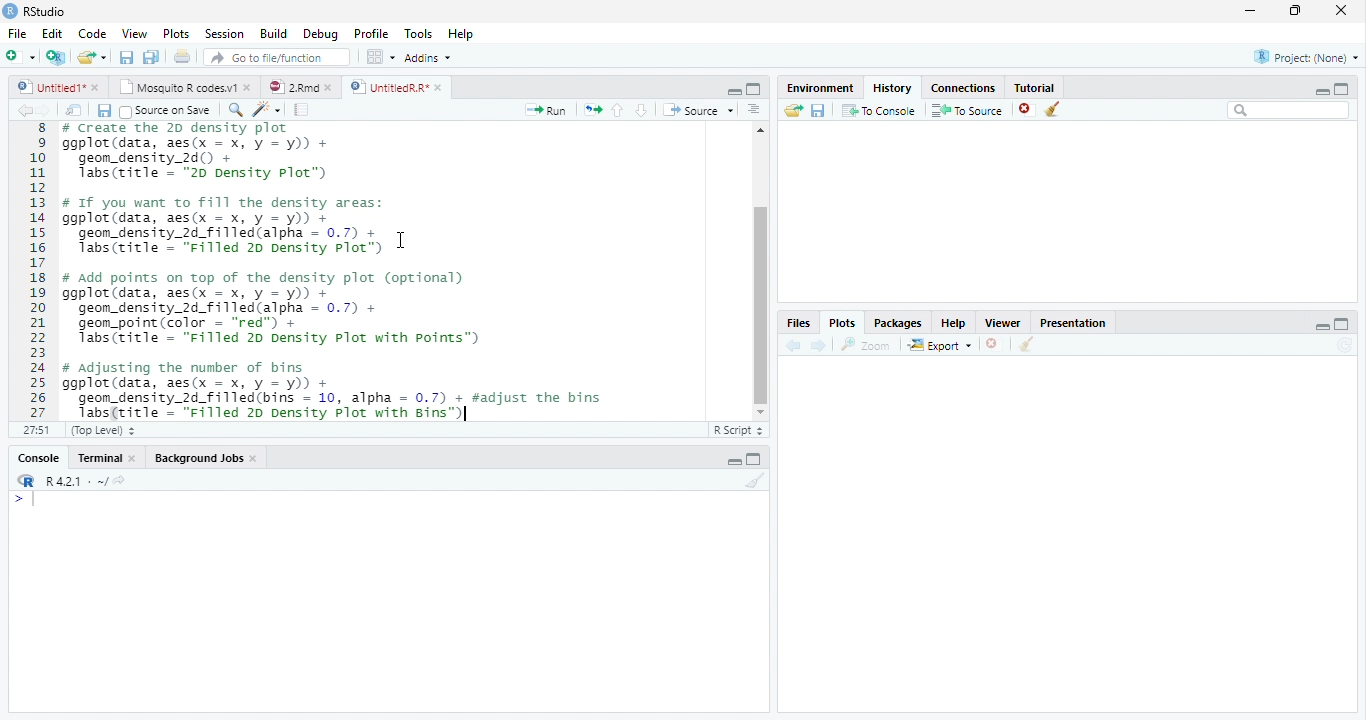  Describe the element at coordinates (841, 322) in the screenshot. I see `Plots` at that location.